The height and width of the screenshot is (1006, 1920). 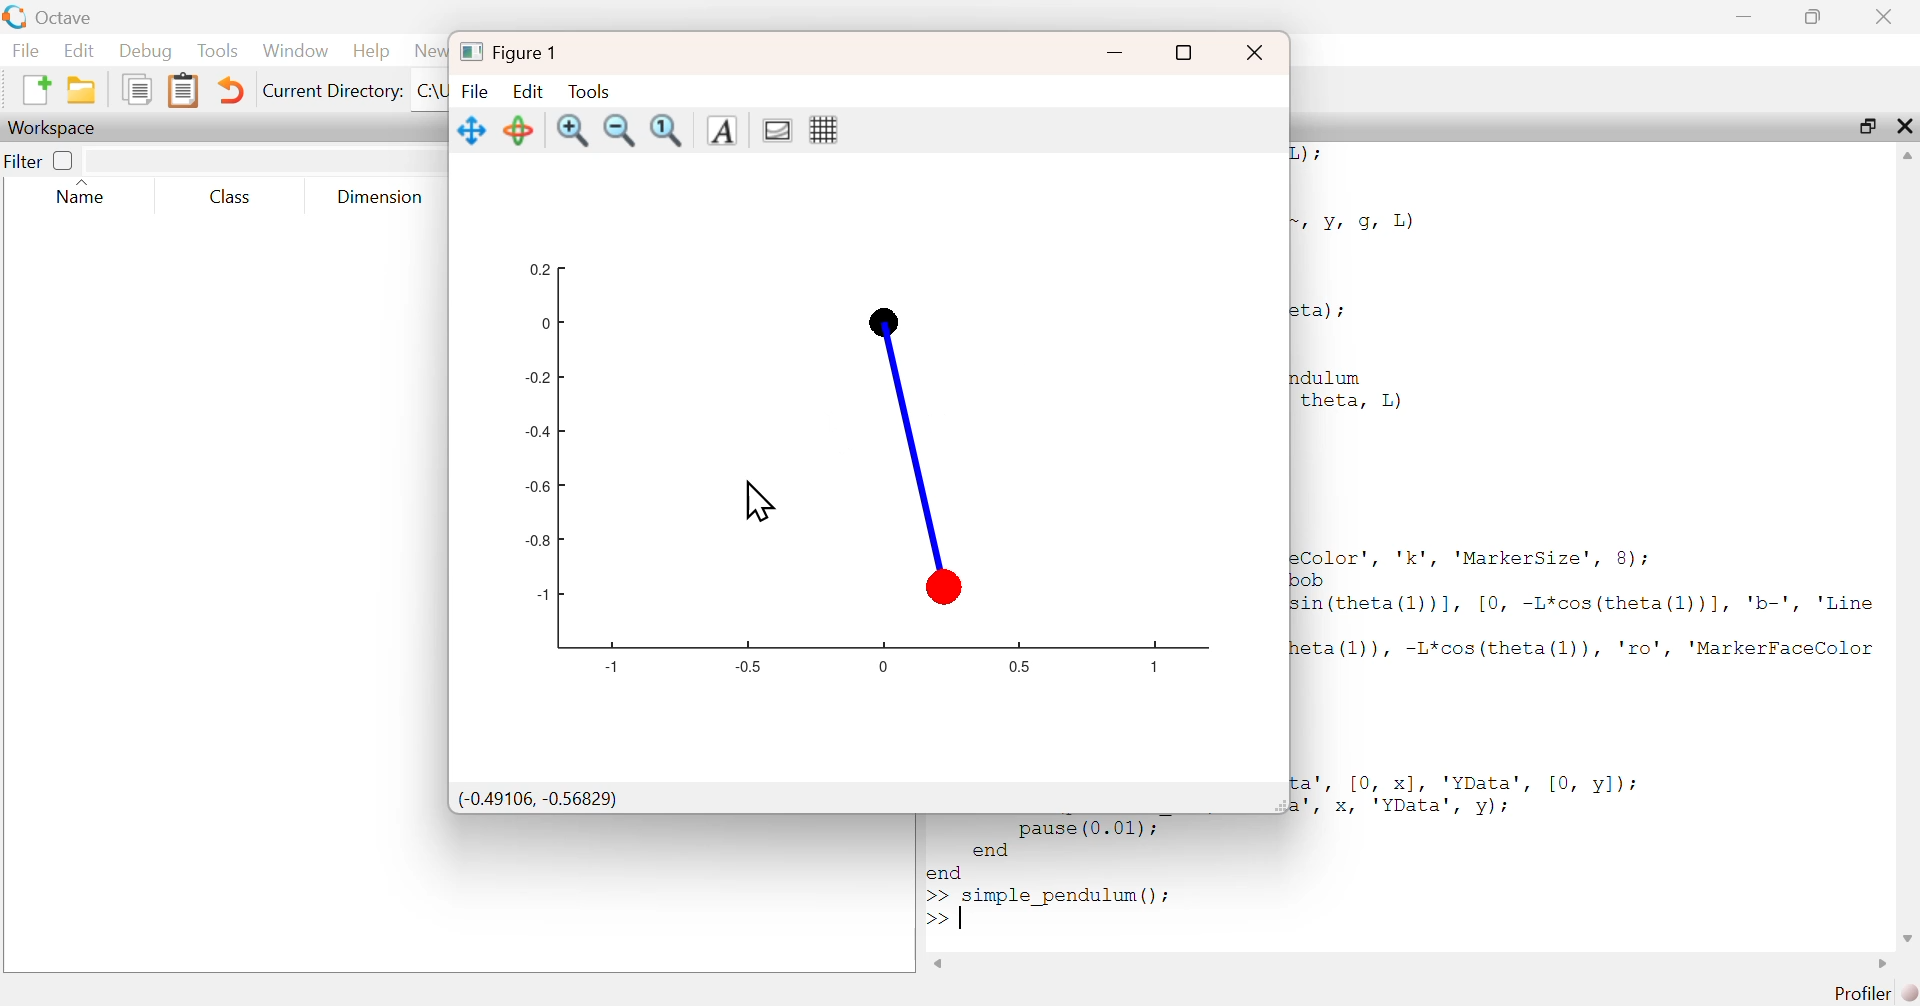 What do you see at coordinates (225, 198) in the screenshot?
I see `Class` at bounding box center [225, 198].